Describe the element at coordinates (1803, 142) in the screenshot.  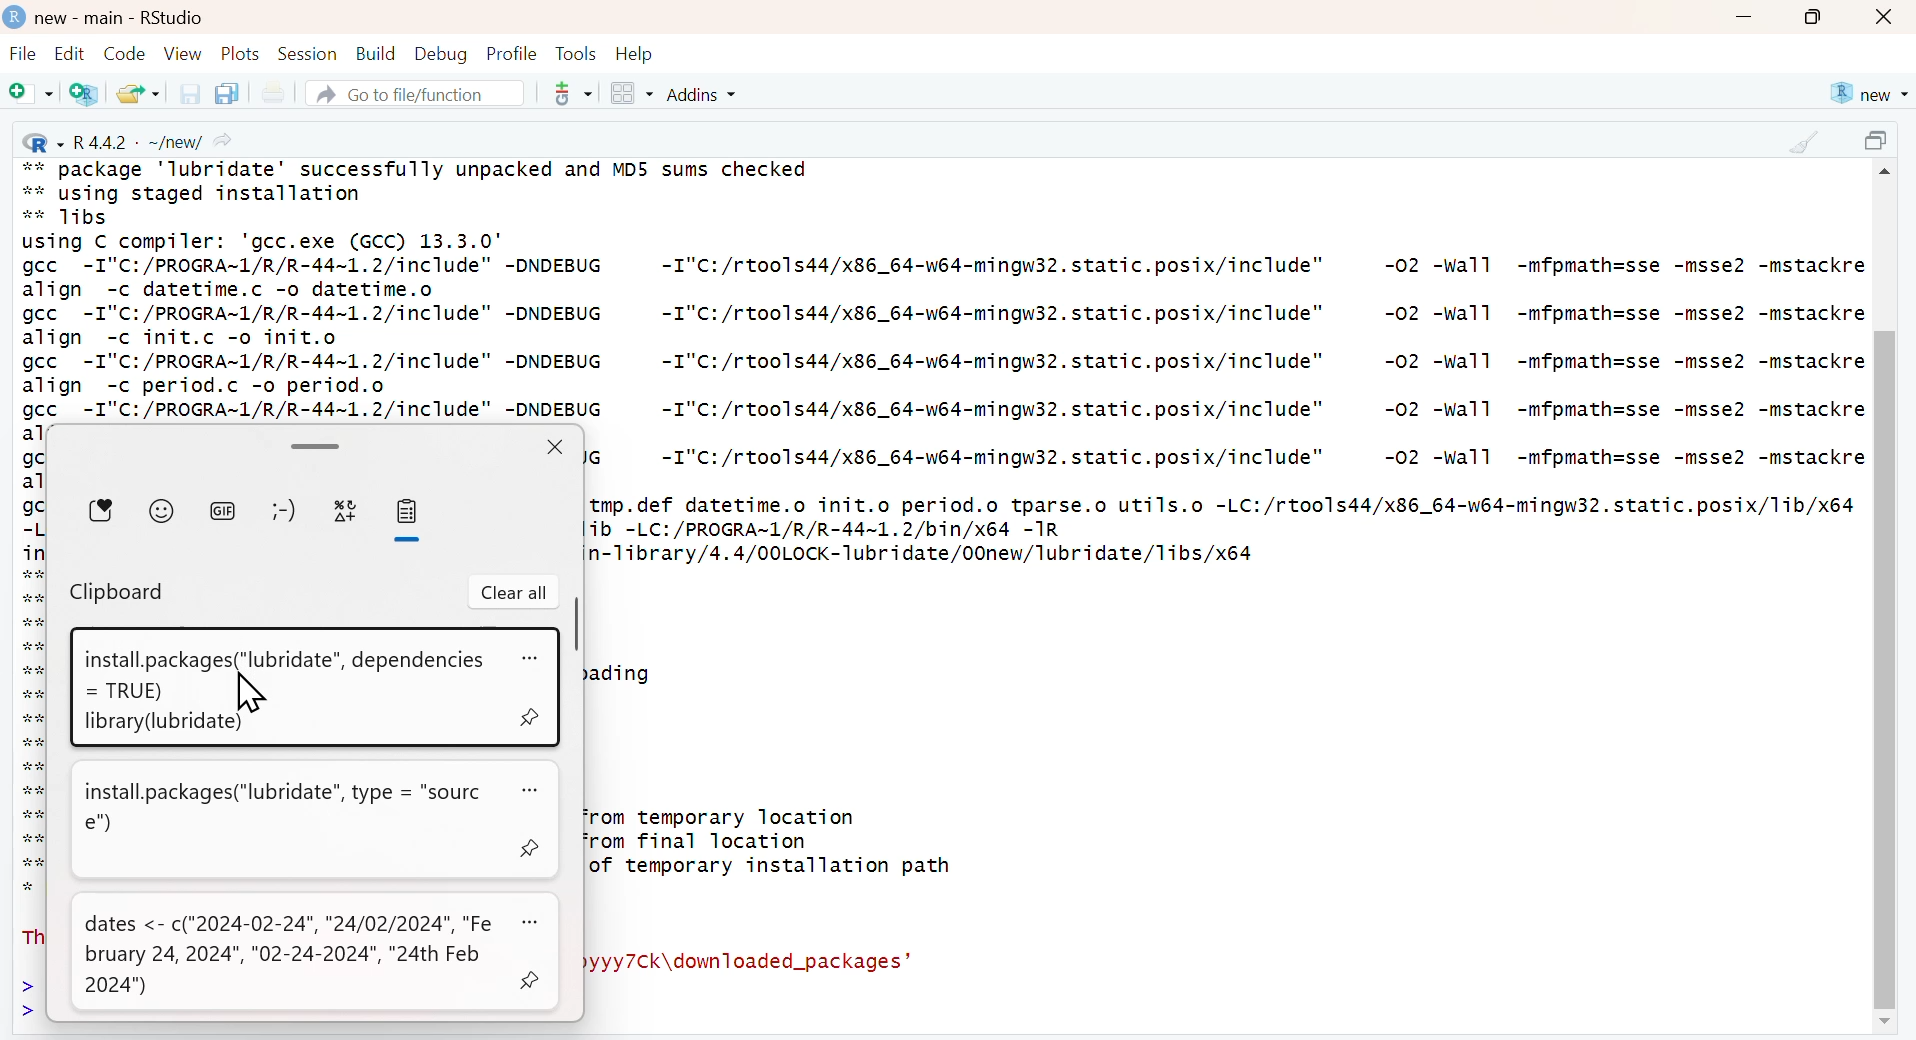
I see `clear console` at that location.